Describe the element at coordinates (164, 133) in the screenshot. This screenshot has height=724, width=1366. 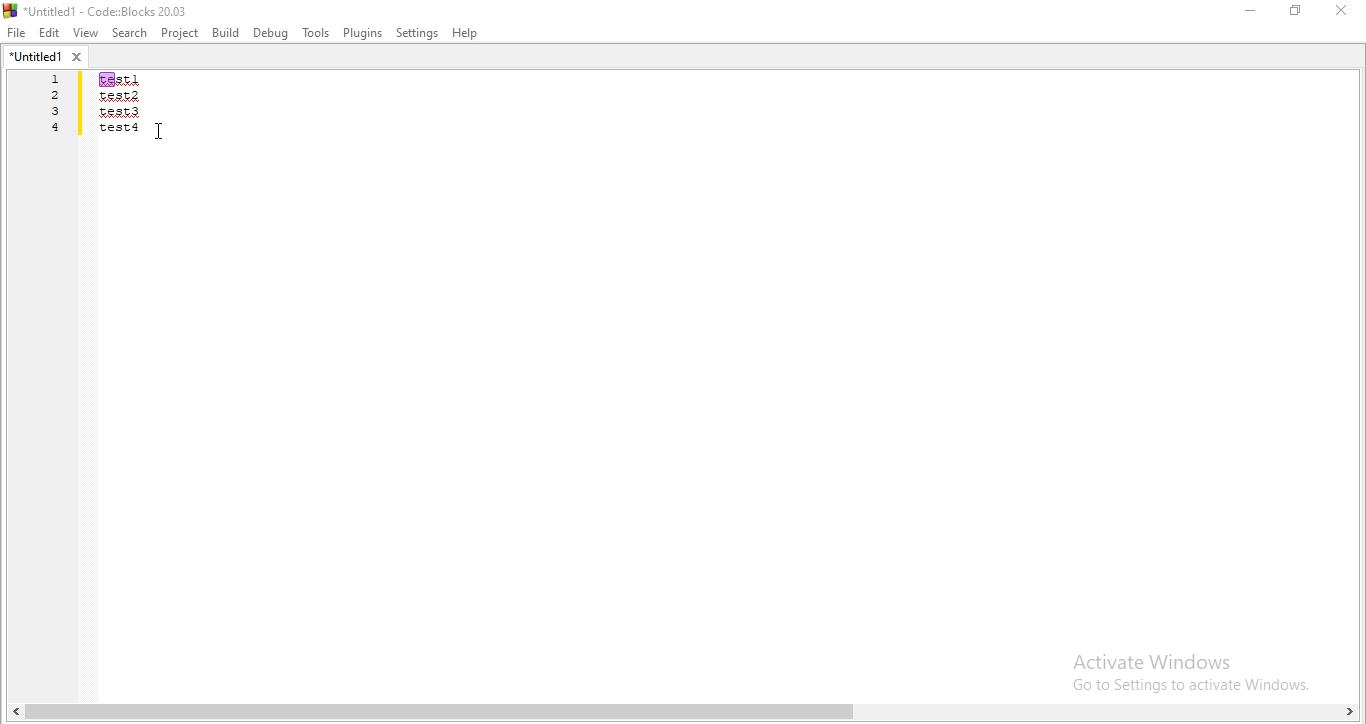
I see `Cursor` at that location.